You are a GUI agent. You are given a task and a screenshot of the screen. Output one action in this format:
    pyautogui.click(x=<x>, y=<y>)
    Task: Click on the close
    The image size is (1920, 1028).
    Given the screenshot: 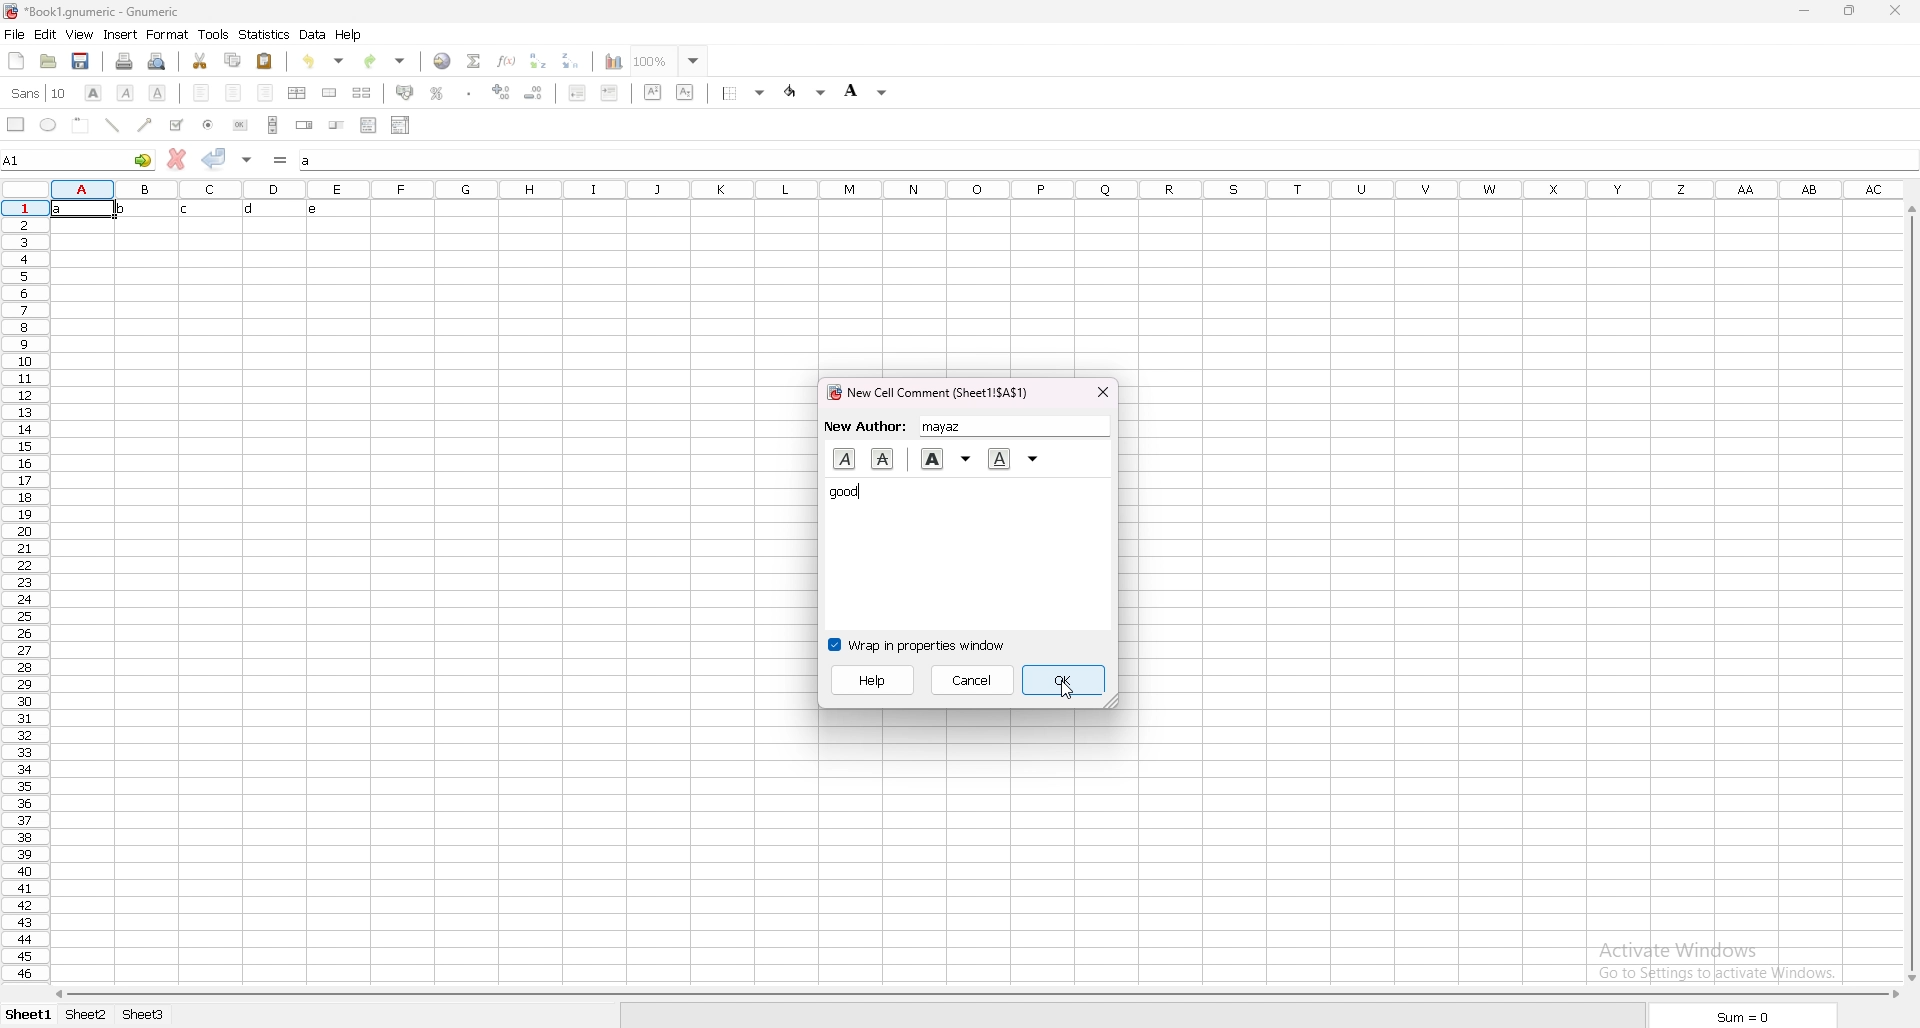 What is the action you would take?
    pyautogui.click(x=1902, y=11)
    